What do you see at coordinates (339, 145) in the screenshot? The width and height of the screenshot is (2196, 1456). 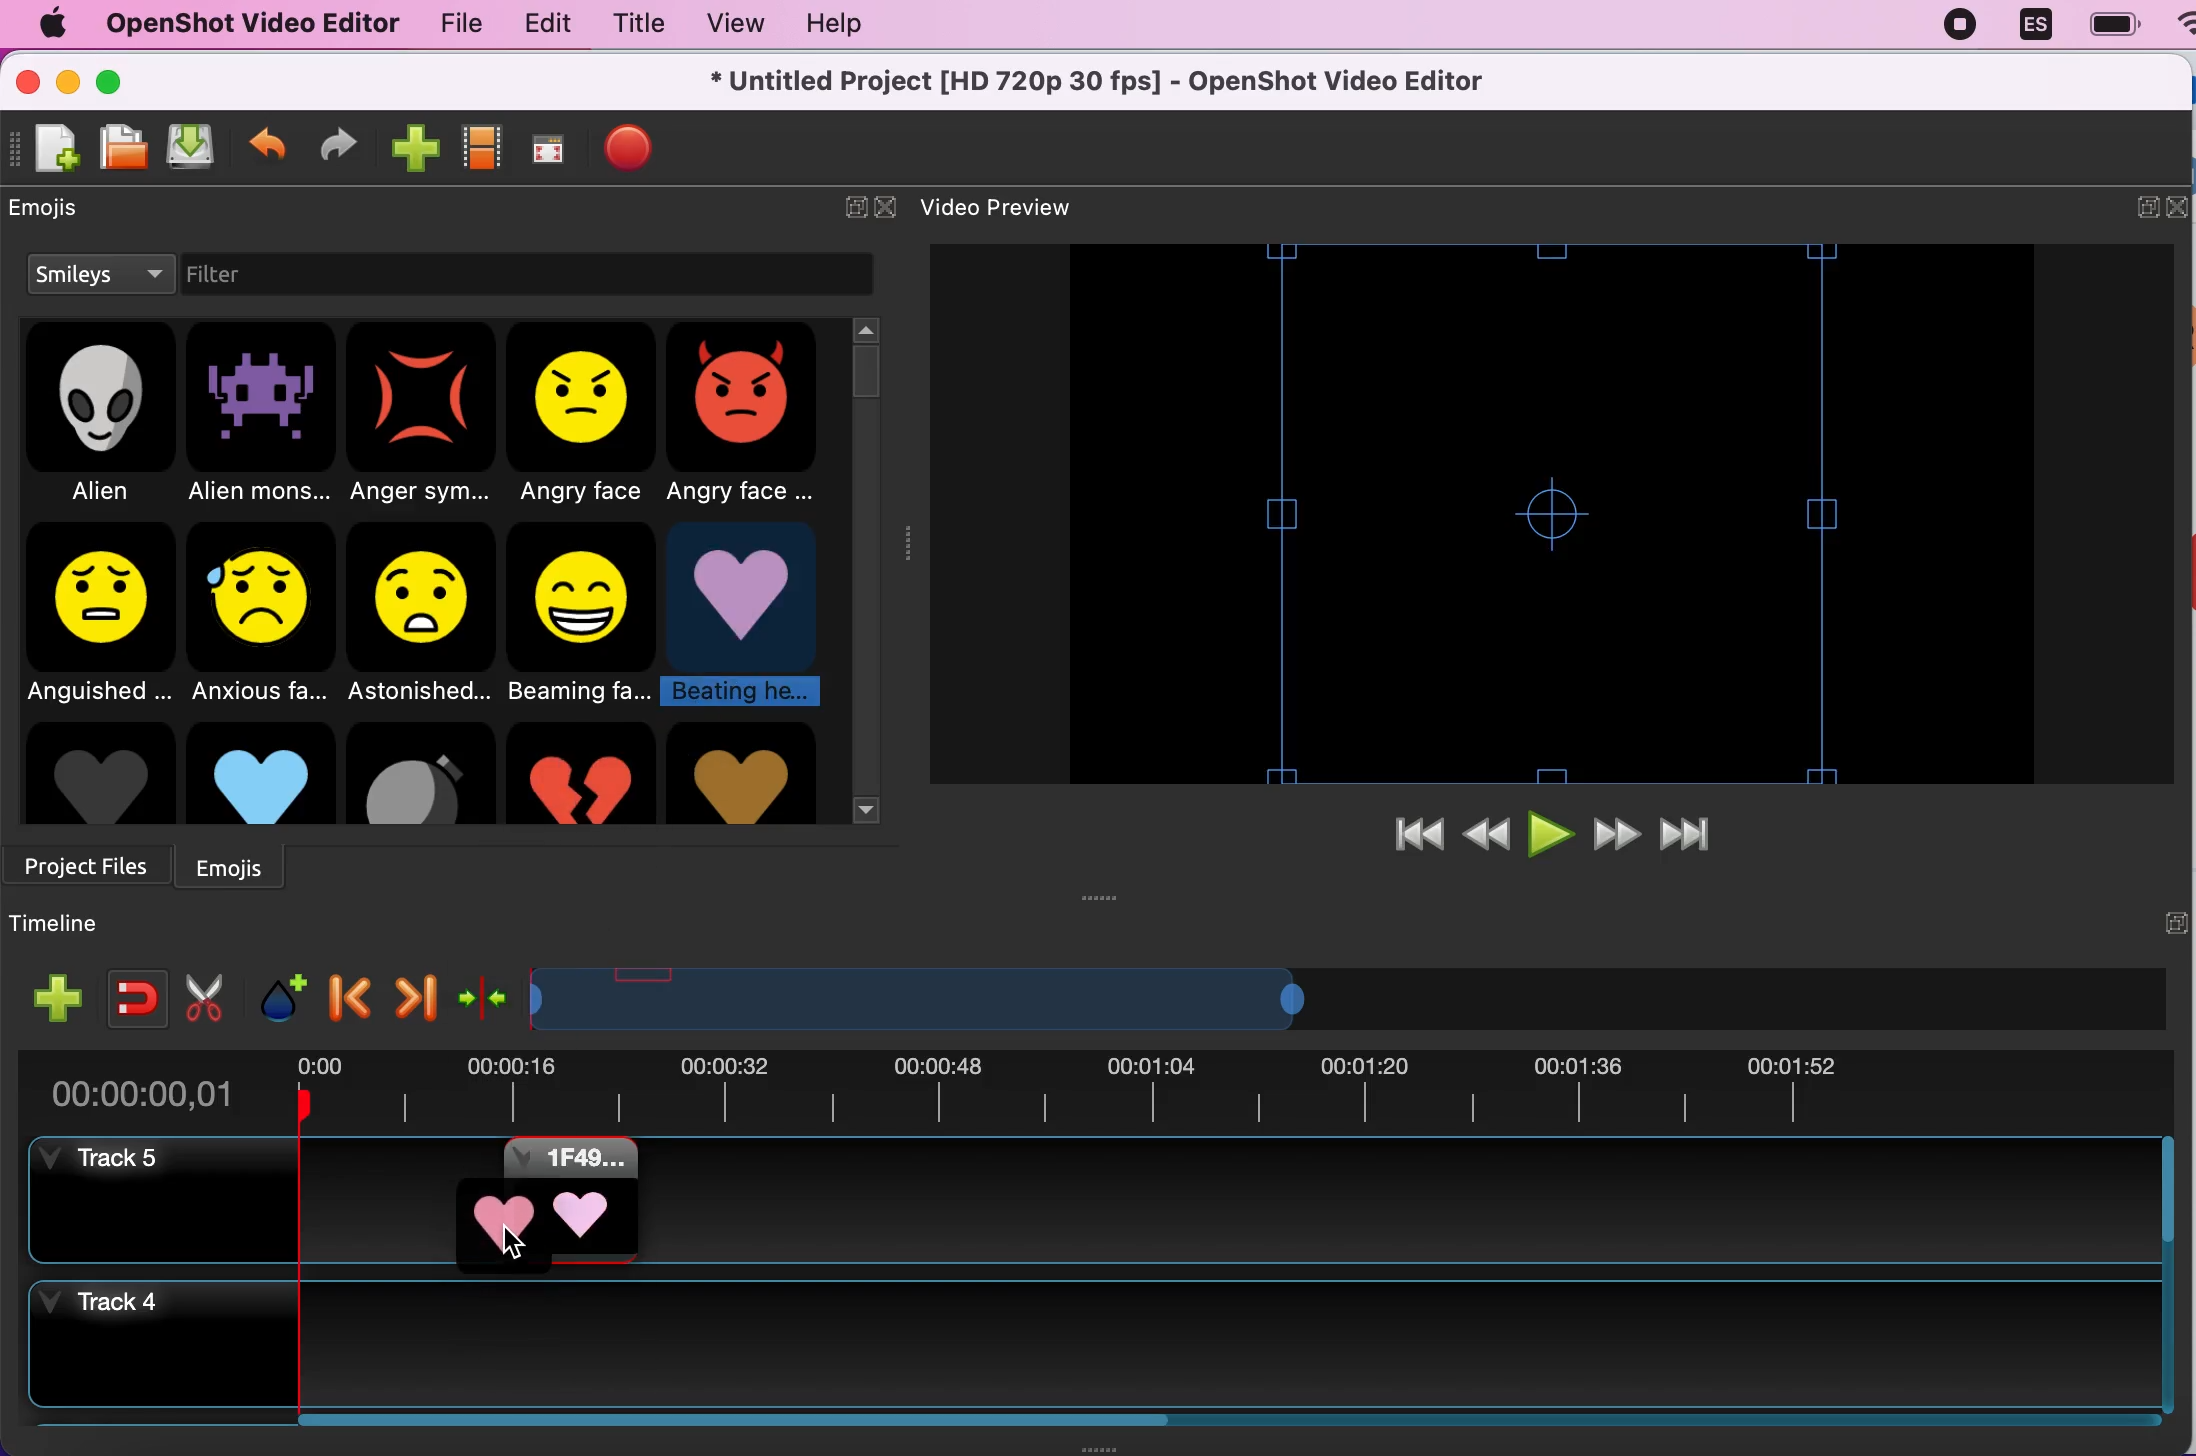 I see `redo` at bounding box center [339, 145].